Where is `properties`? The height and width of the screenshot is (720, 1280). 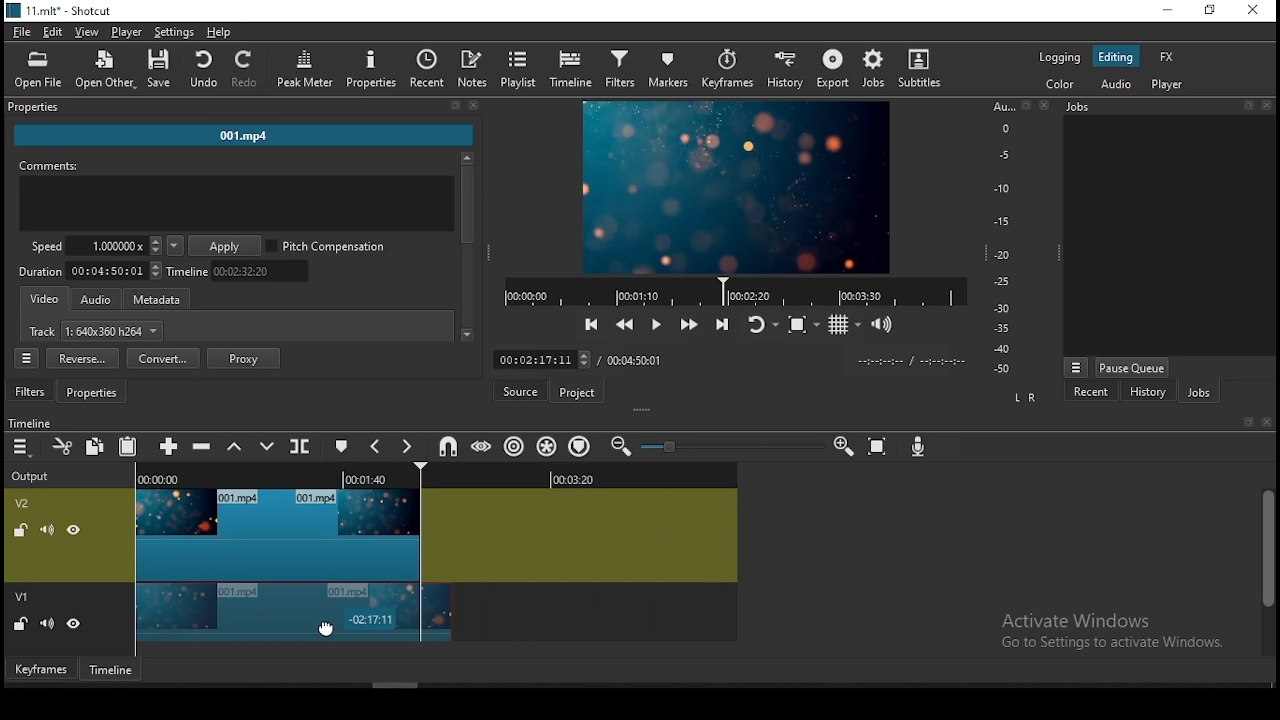 properties is located at coordinates (95, 393).